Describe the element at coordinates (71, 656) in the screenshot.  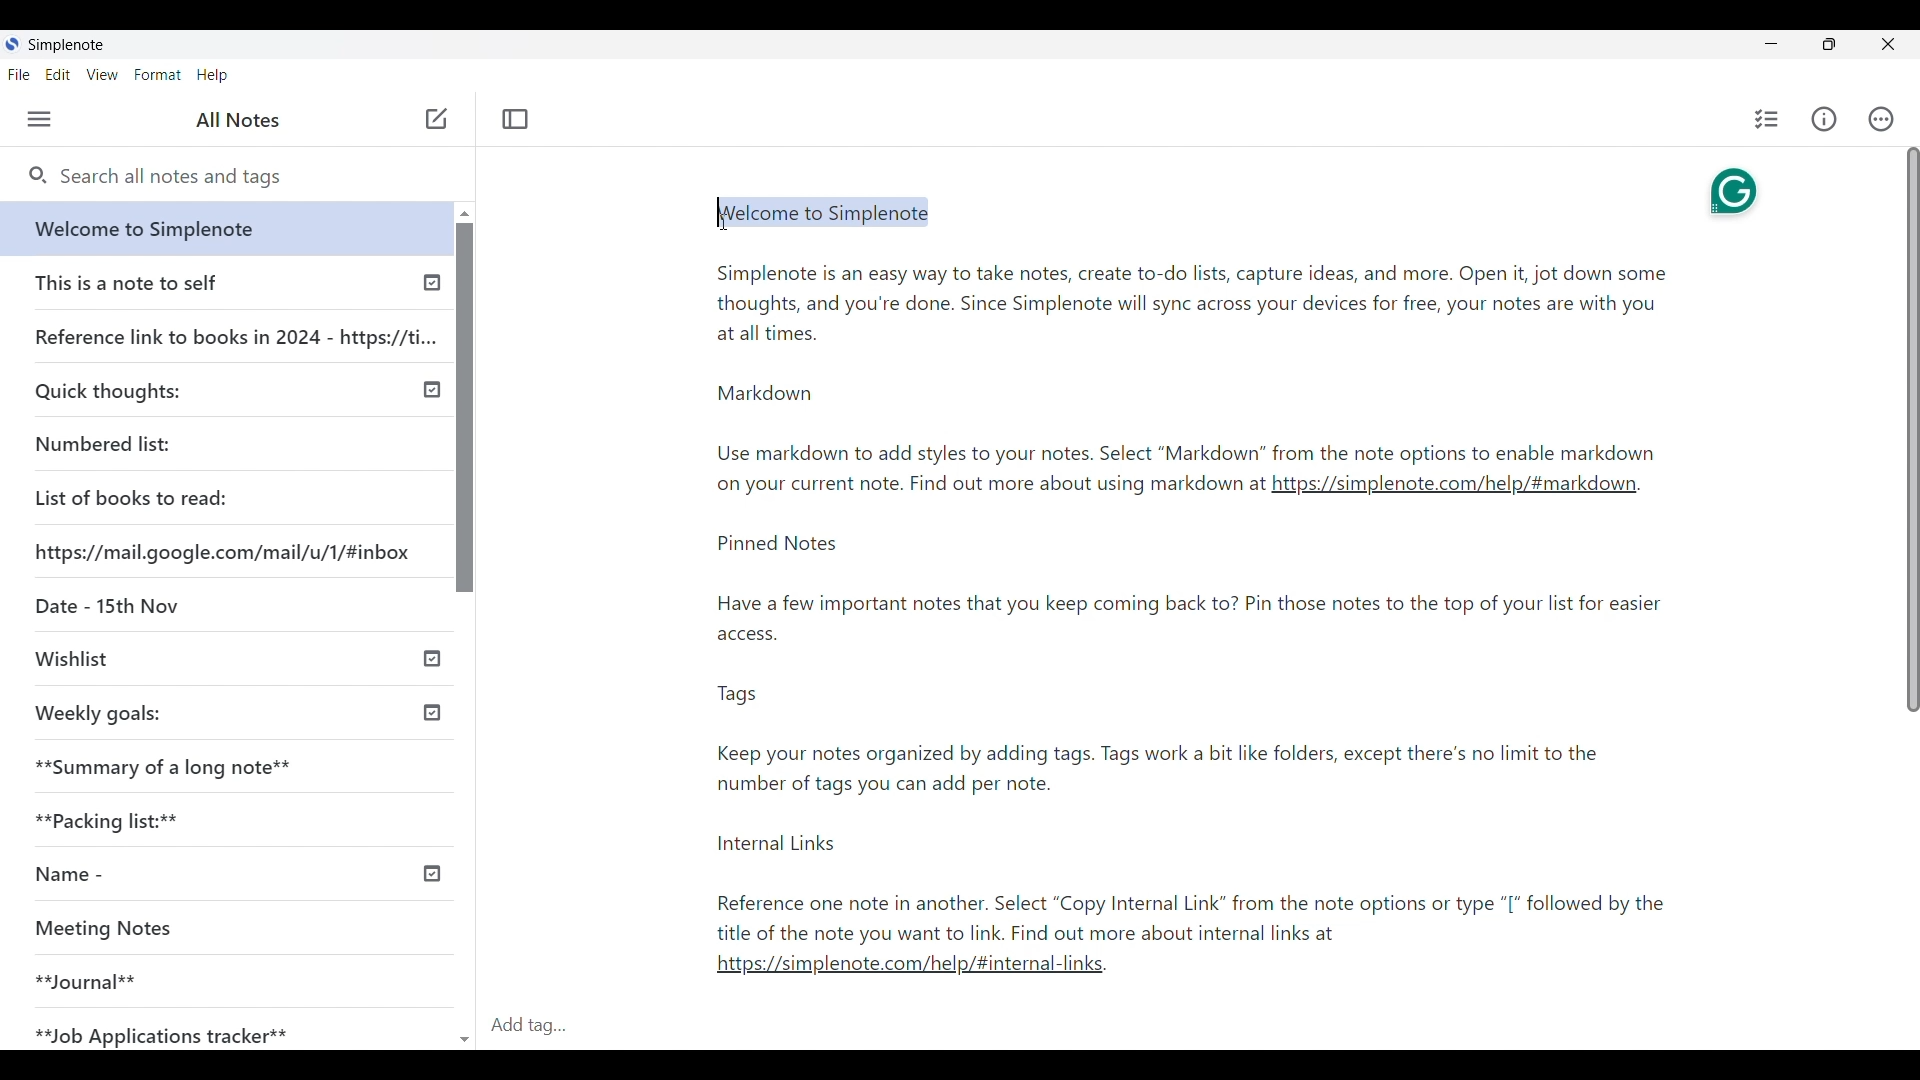
I see `Wishlist` at that location.